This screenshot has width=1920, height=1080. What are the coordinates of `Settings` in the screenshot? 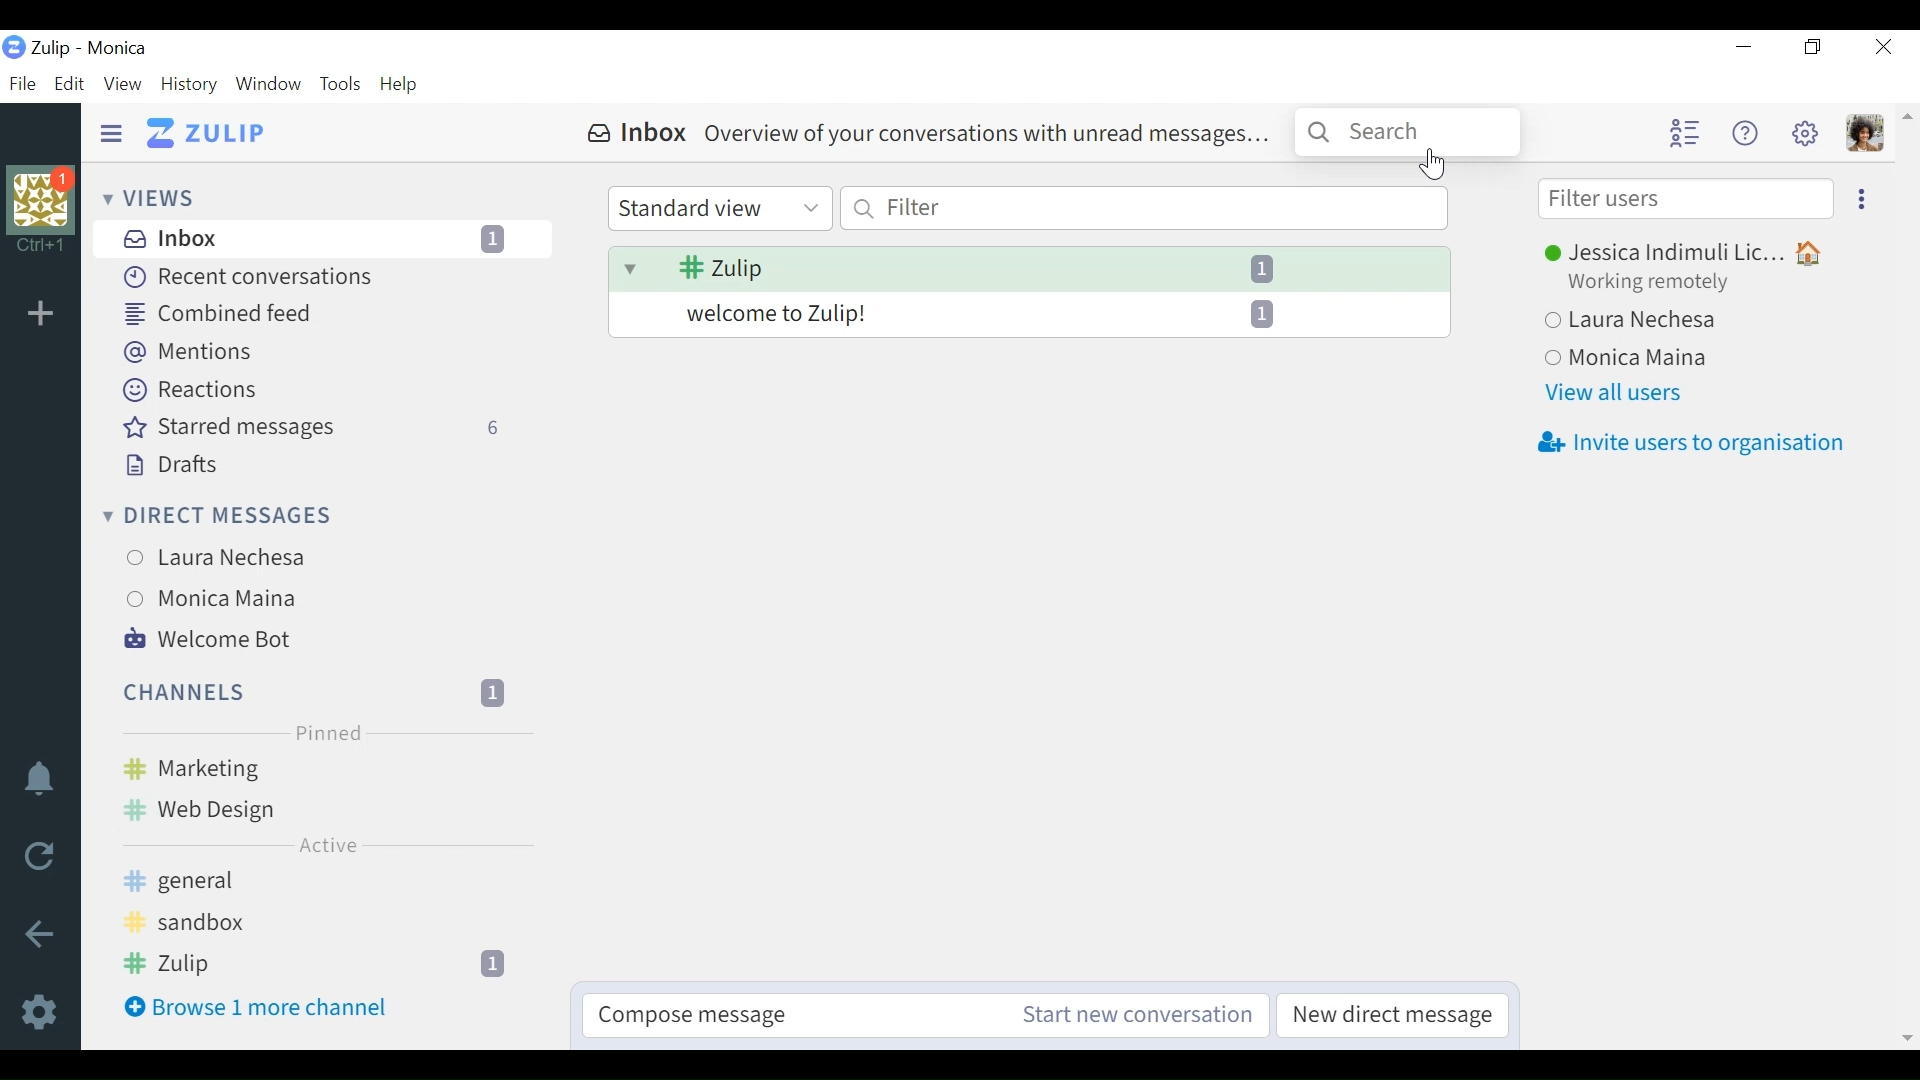 It's located at (39, 1013).